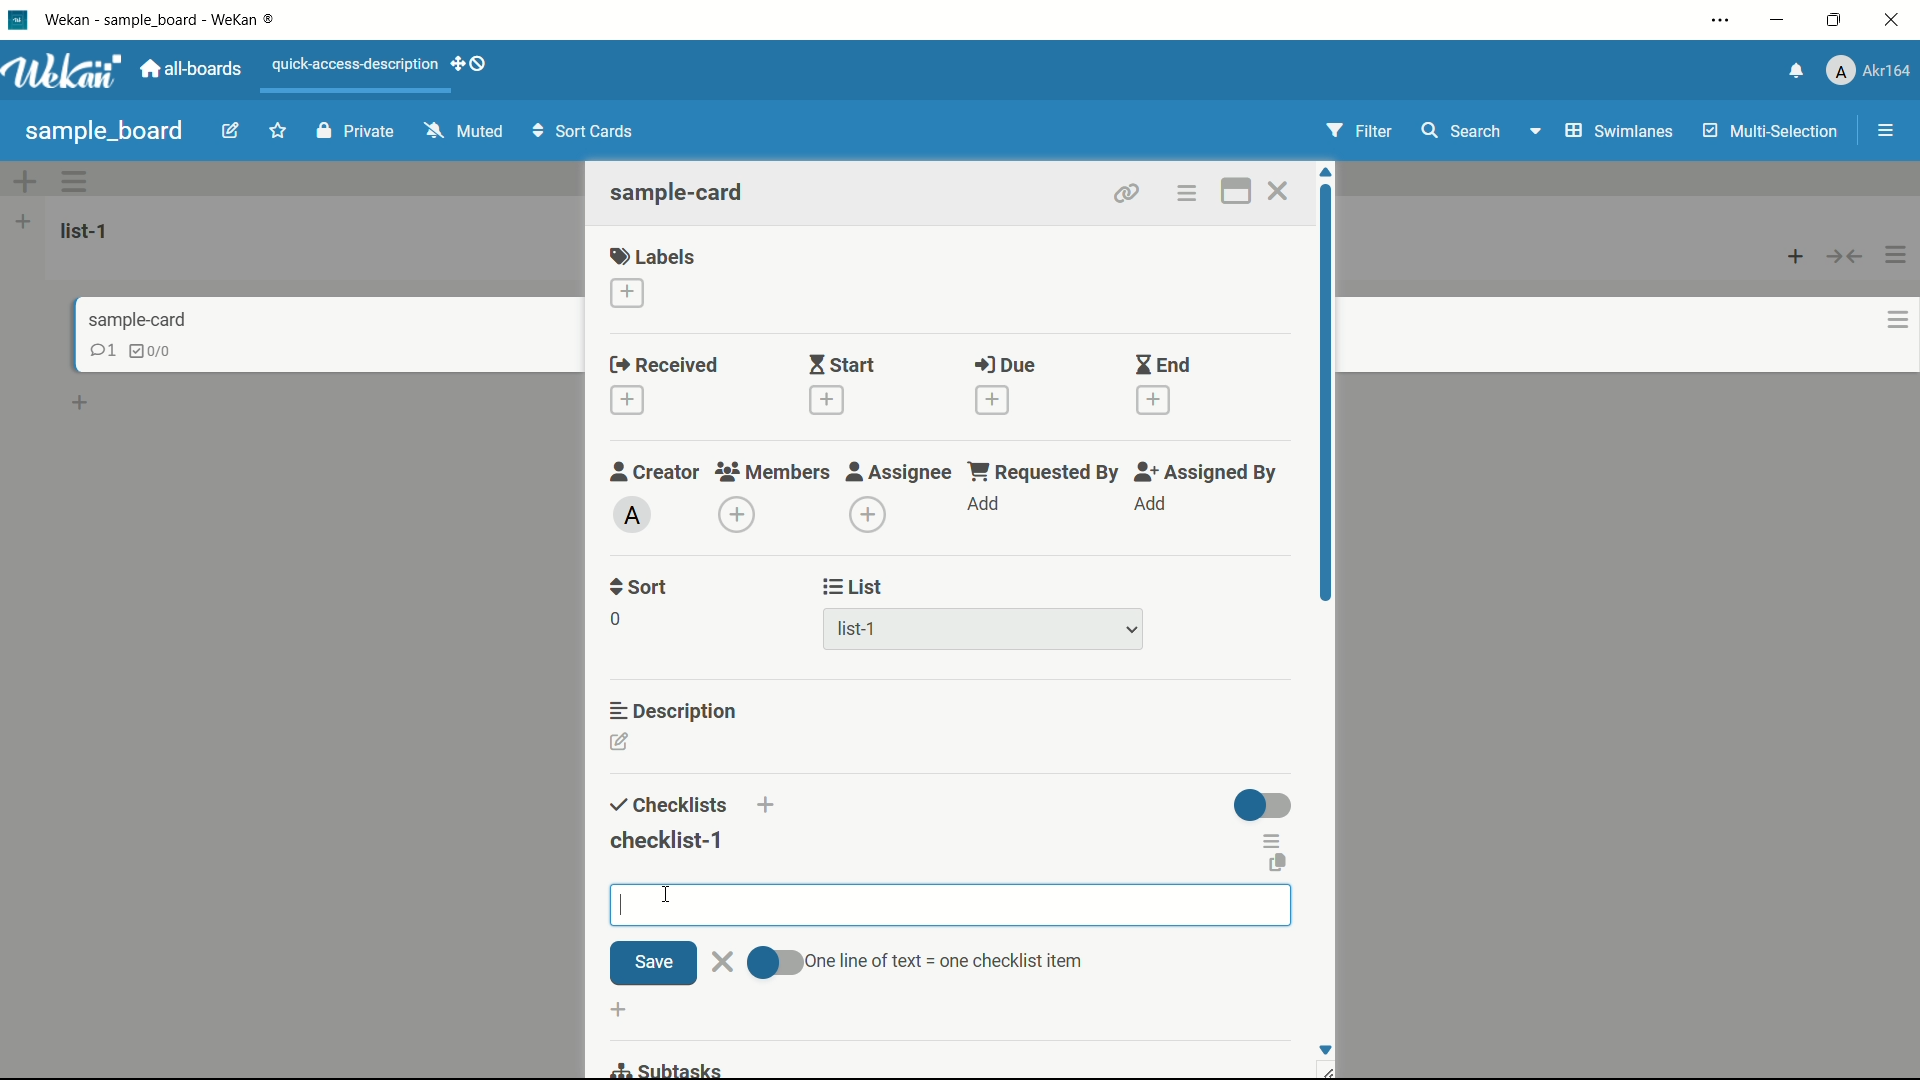 The height and width of the screenshot is (1080, 1920). What do you see at coordinates (89, 184) in the screenshot?
I see `options` at bounding box center [89, 184].